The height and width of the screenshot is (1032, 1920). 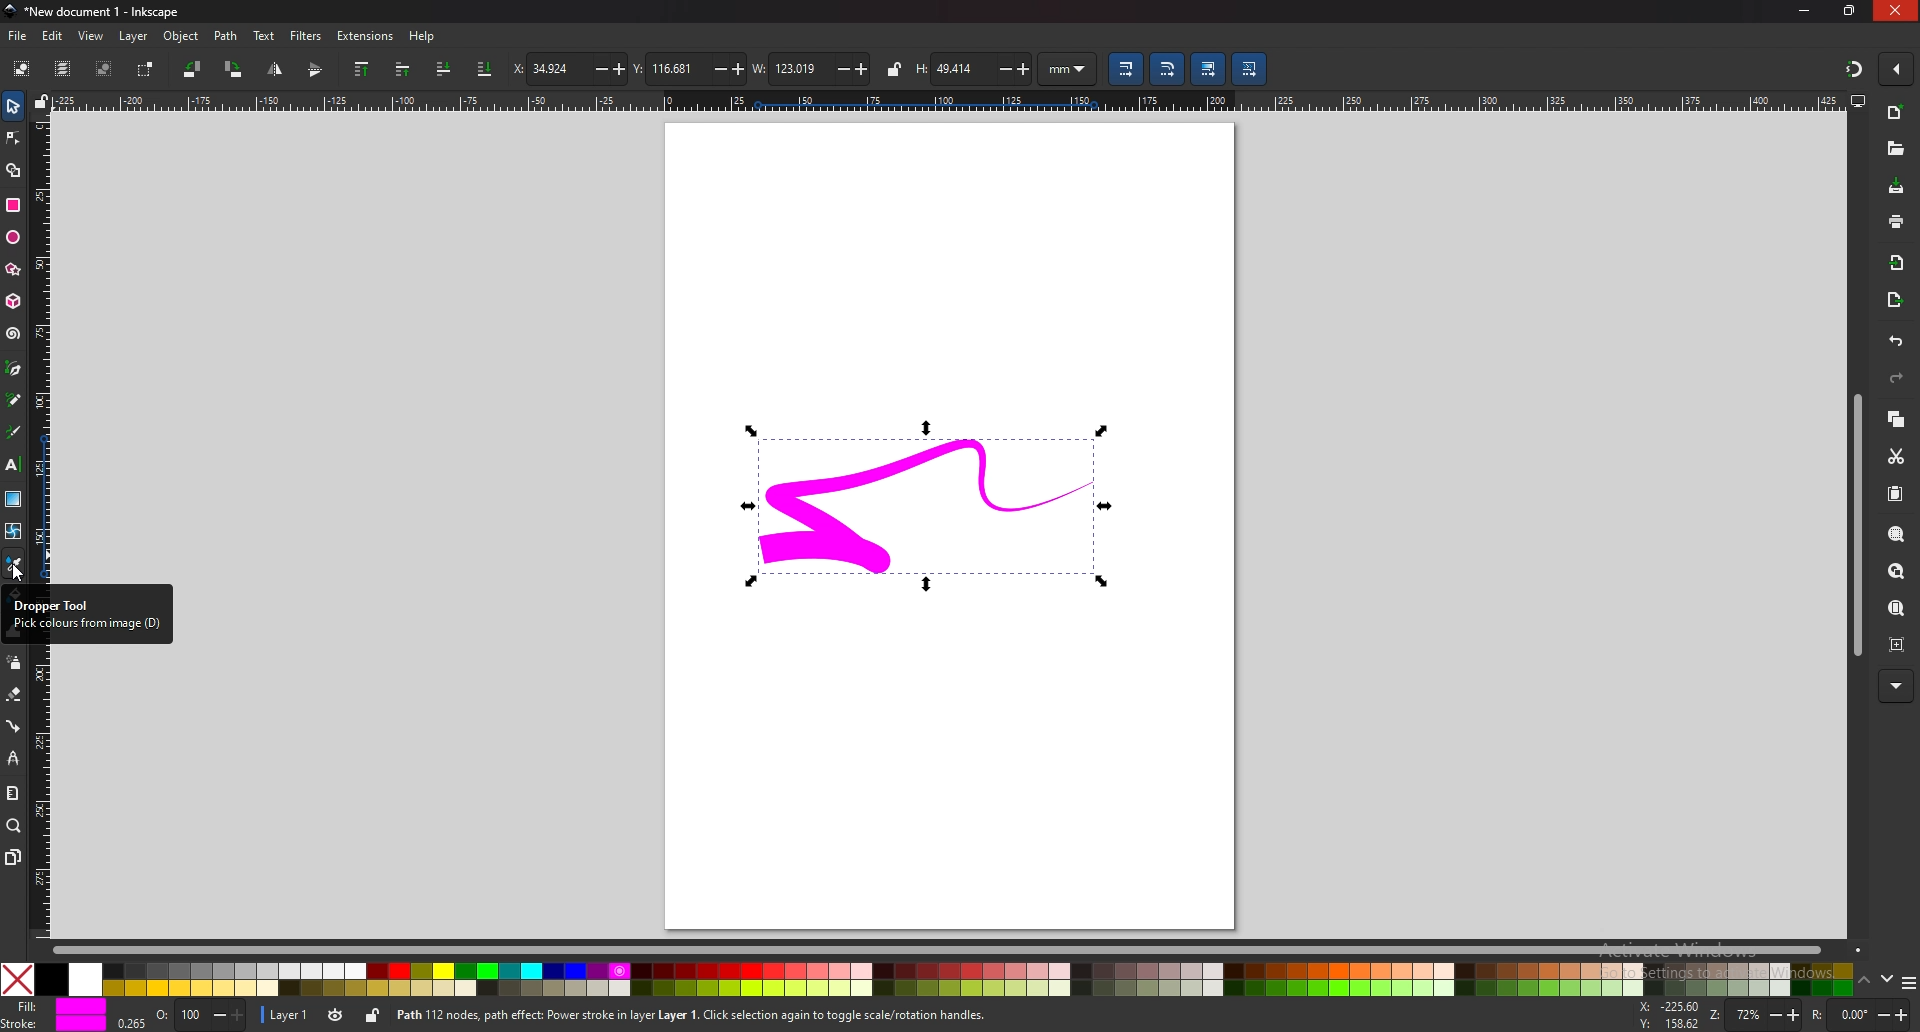 What do you see at coordinates (1897, 646) in the screenshot?
I see `zoom center page` at bounding box center [1897, 646].